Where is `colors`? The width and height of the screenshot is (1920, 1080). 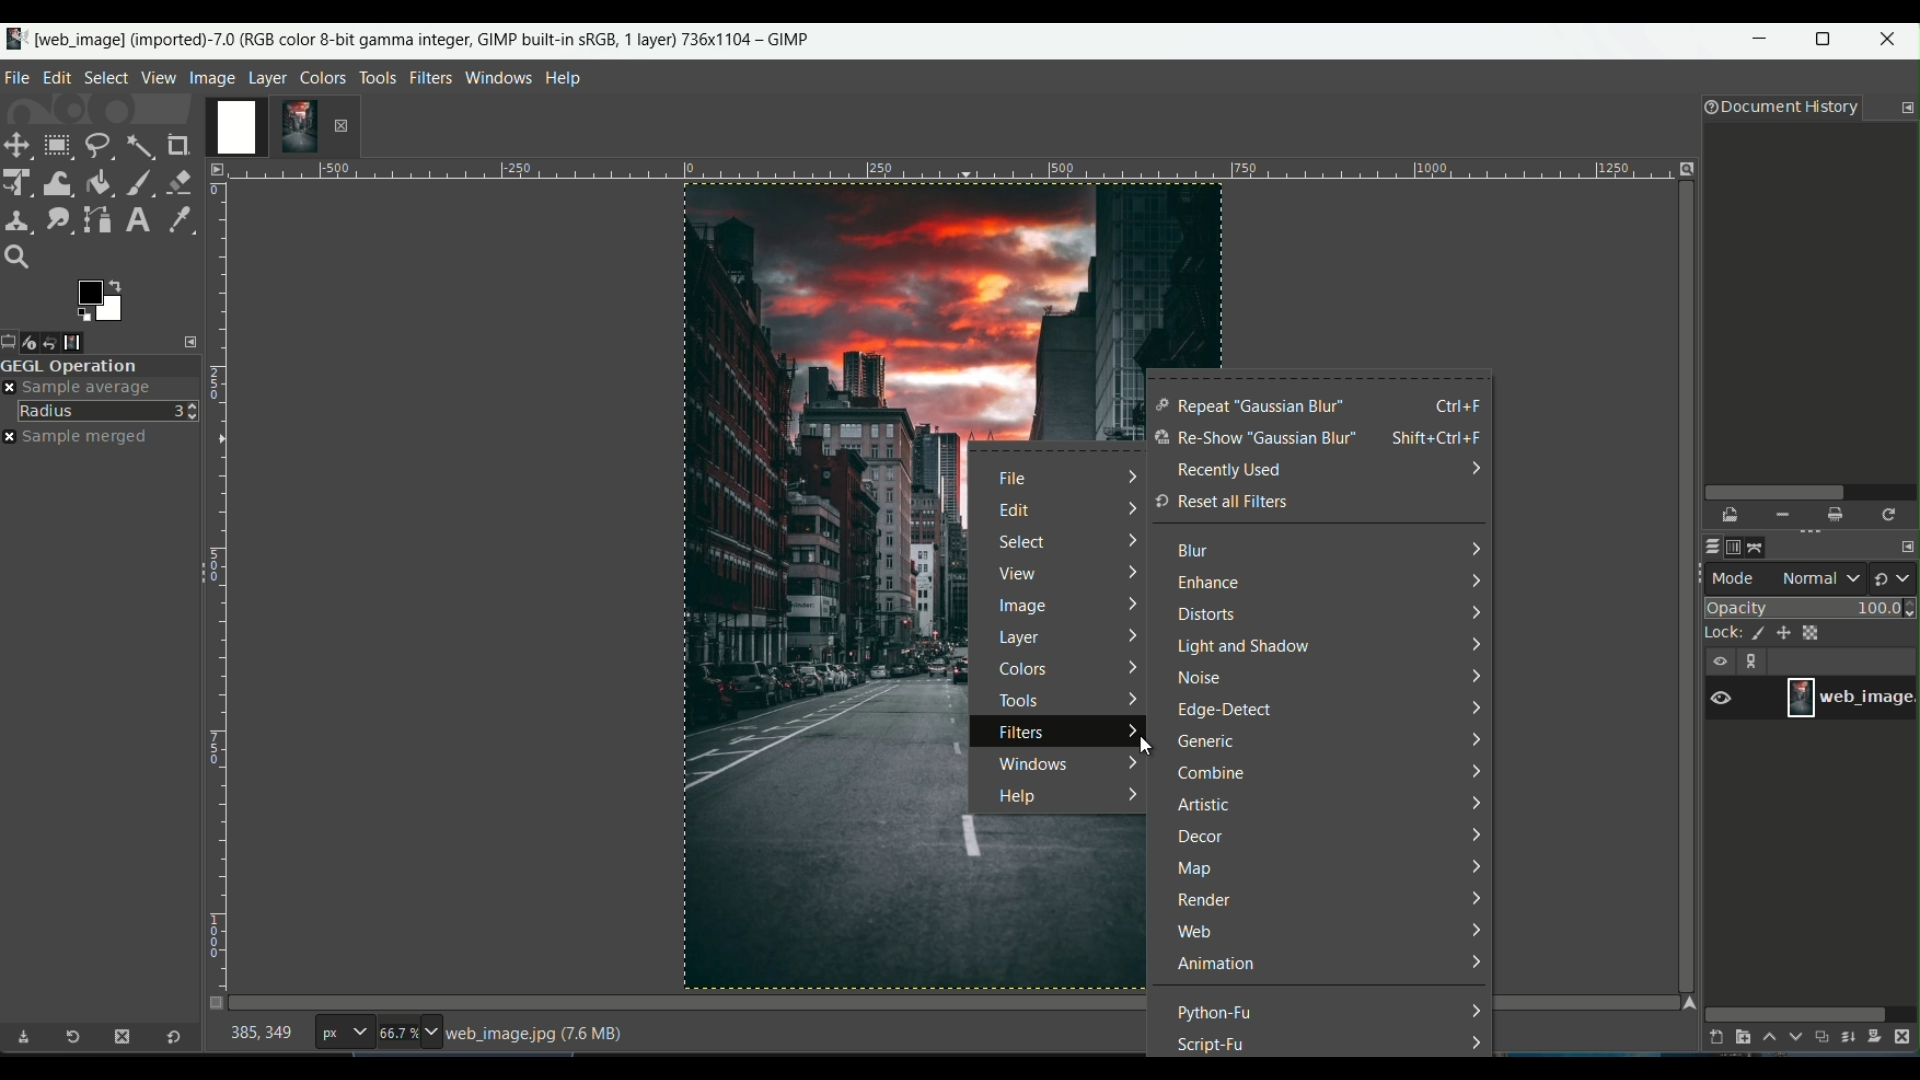 colors is located at coordinates (1030, 670).